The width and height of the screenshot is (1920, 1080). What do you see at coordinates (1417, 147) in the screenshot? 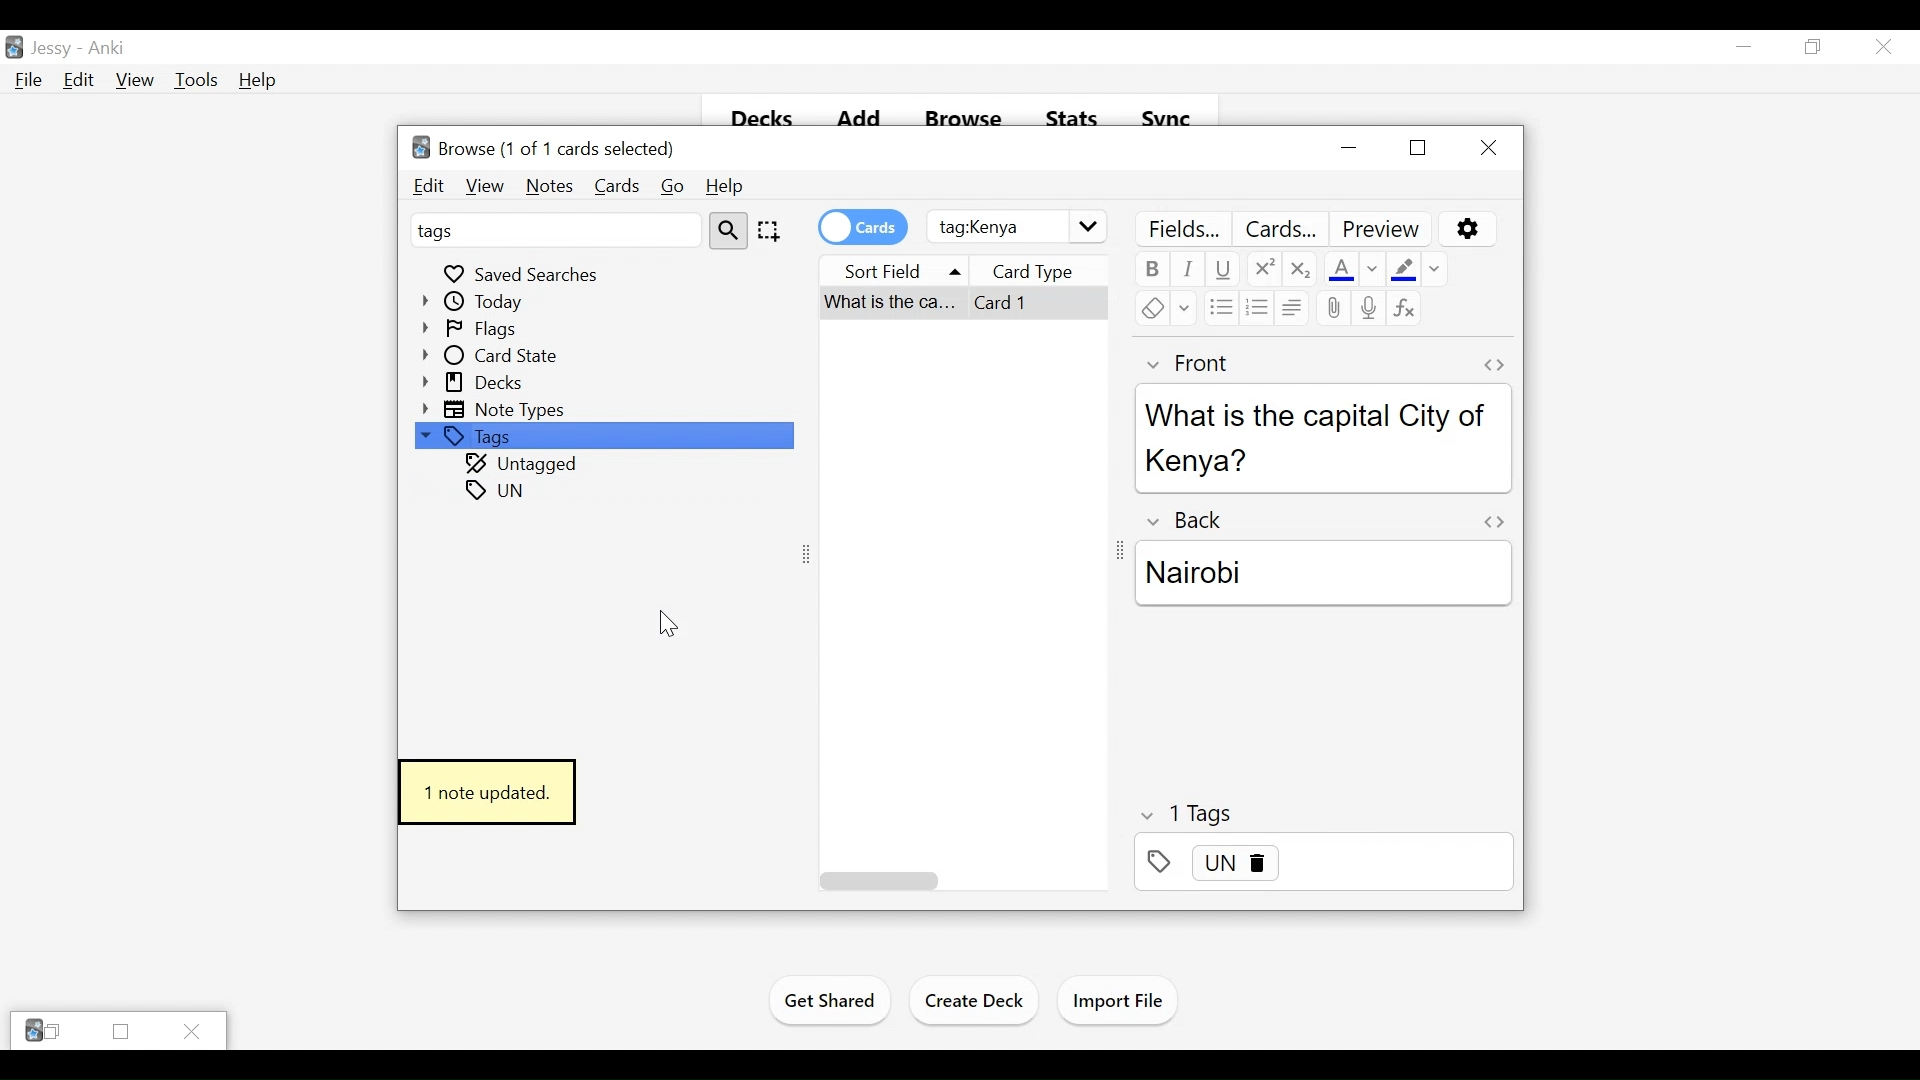
I see `Restore` at bounding box center [1417, 147].